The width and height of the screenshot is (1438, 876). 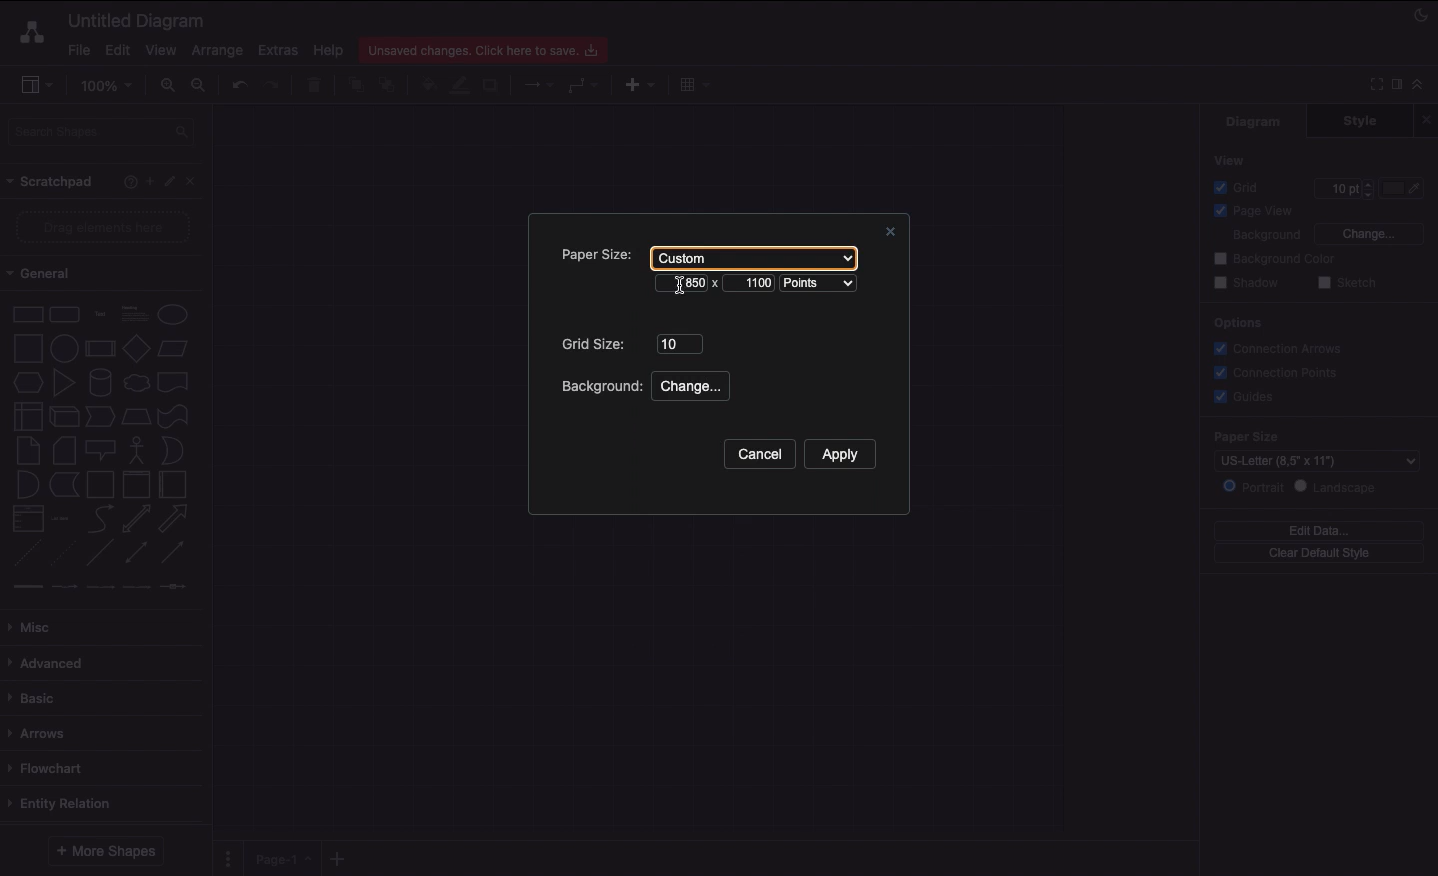 I want to click on Or, so click(x=173, y=449).